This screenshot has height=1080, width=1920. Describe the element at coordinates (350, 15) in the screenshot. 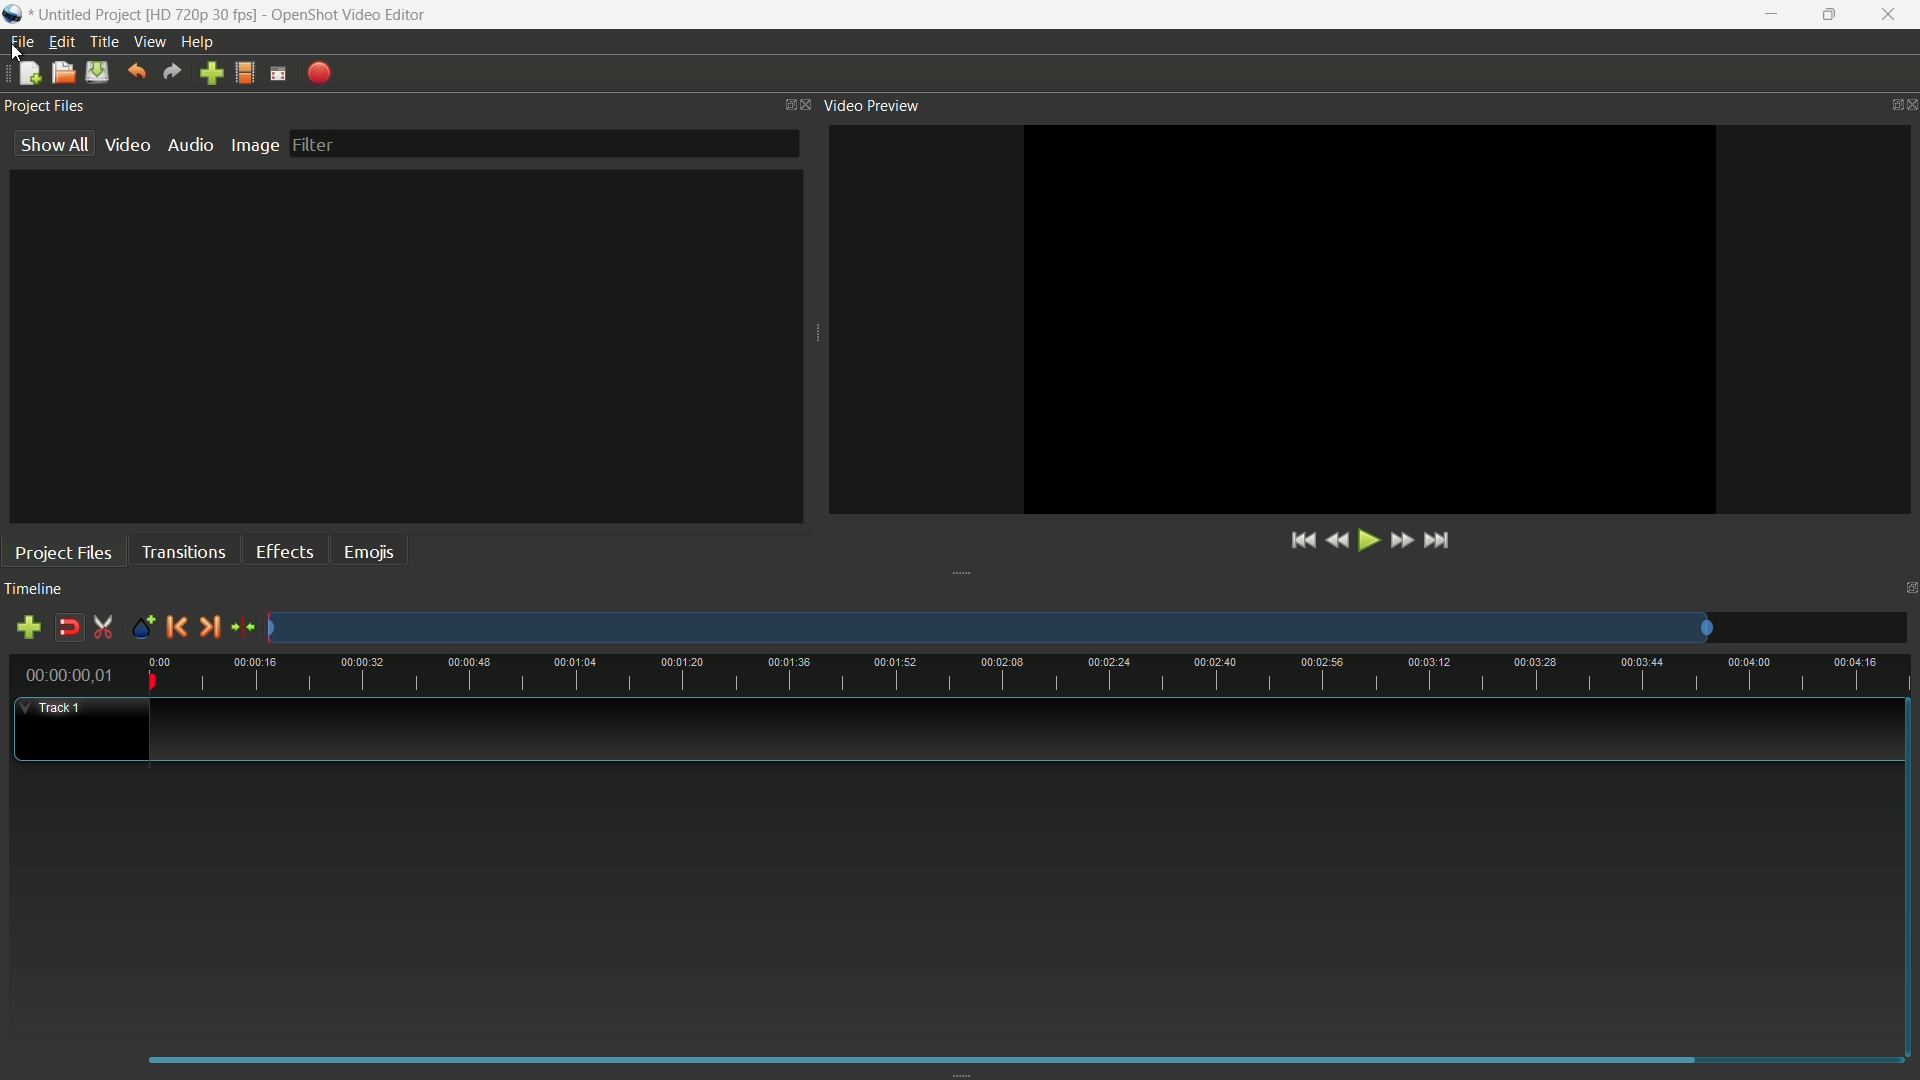

I see `app name` at that location.